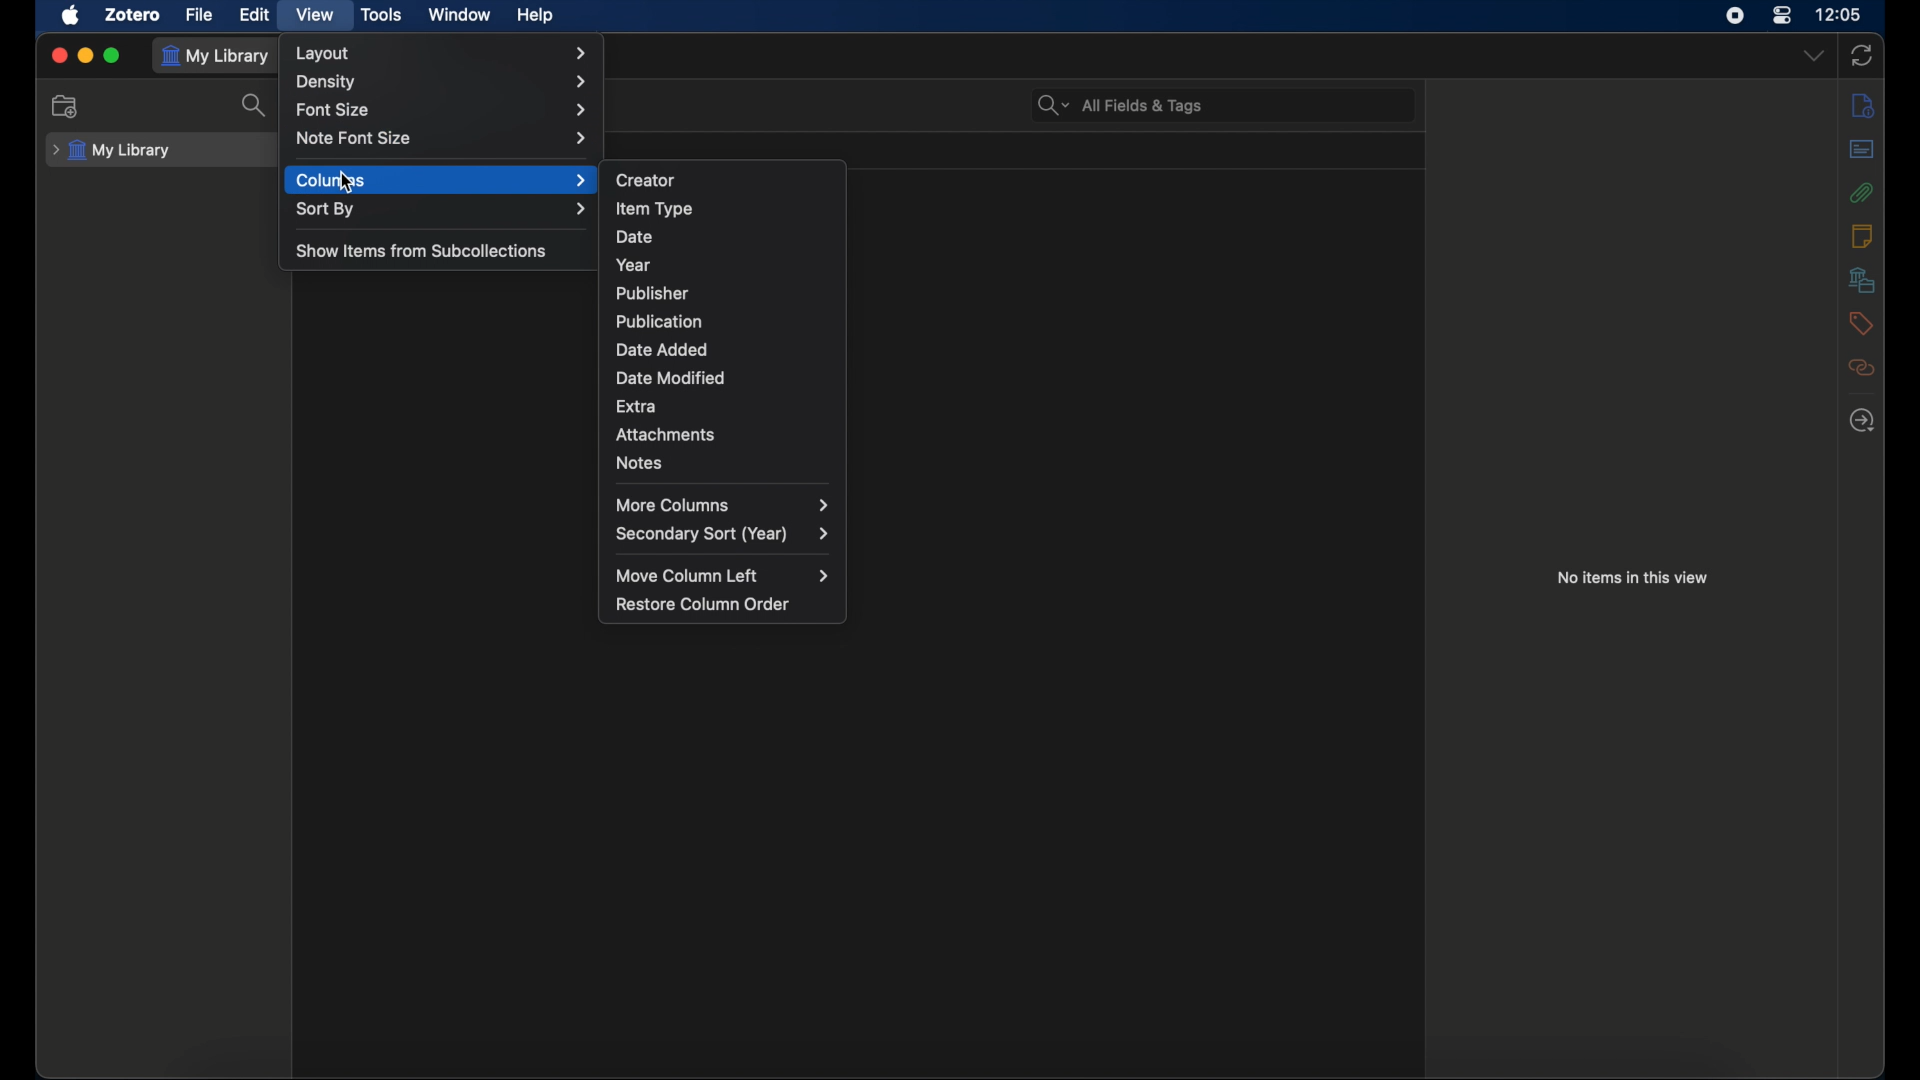 The image size is (1920, 1080). What do you see at coordinates (257, 16) in the screenshot?
I see `edit` at bounding box center [257, 16].